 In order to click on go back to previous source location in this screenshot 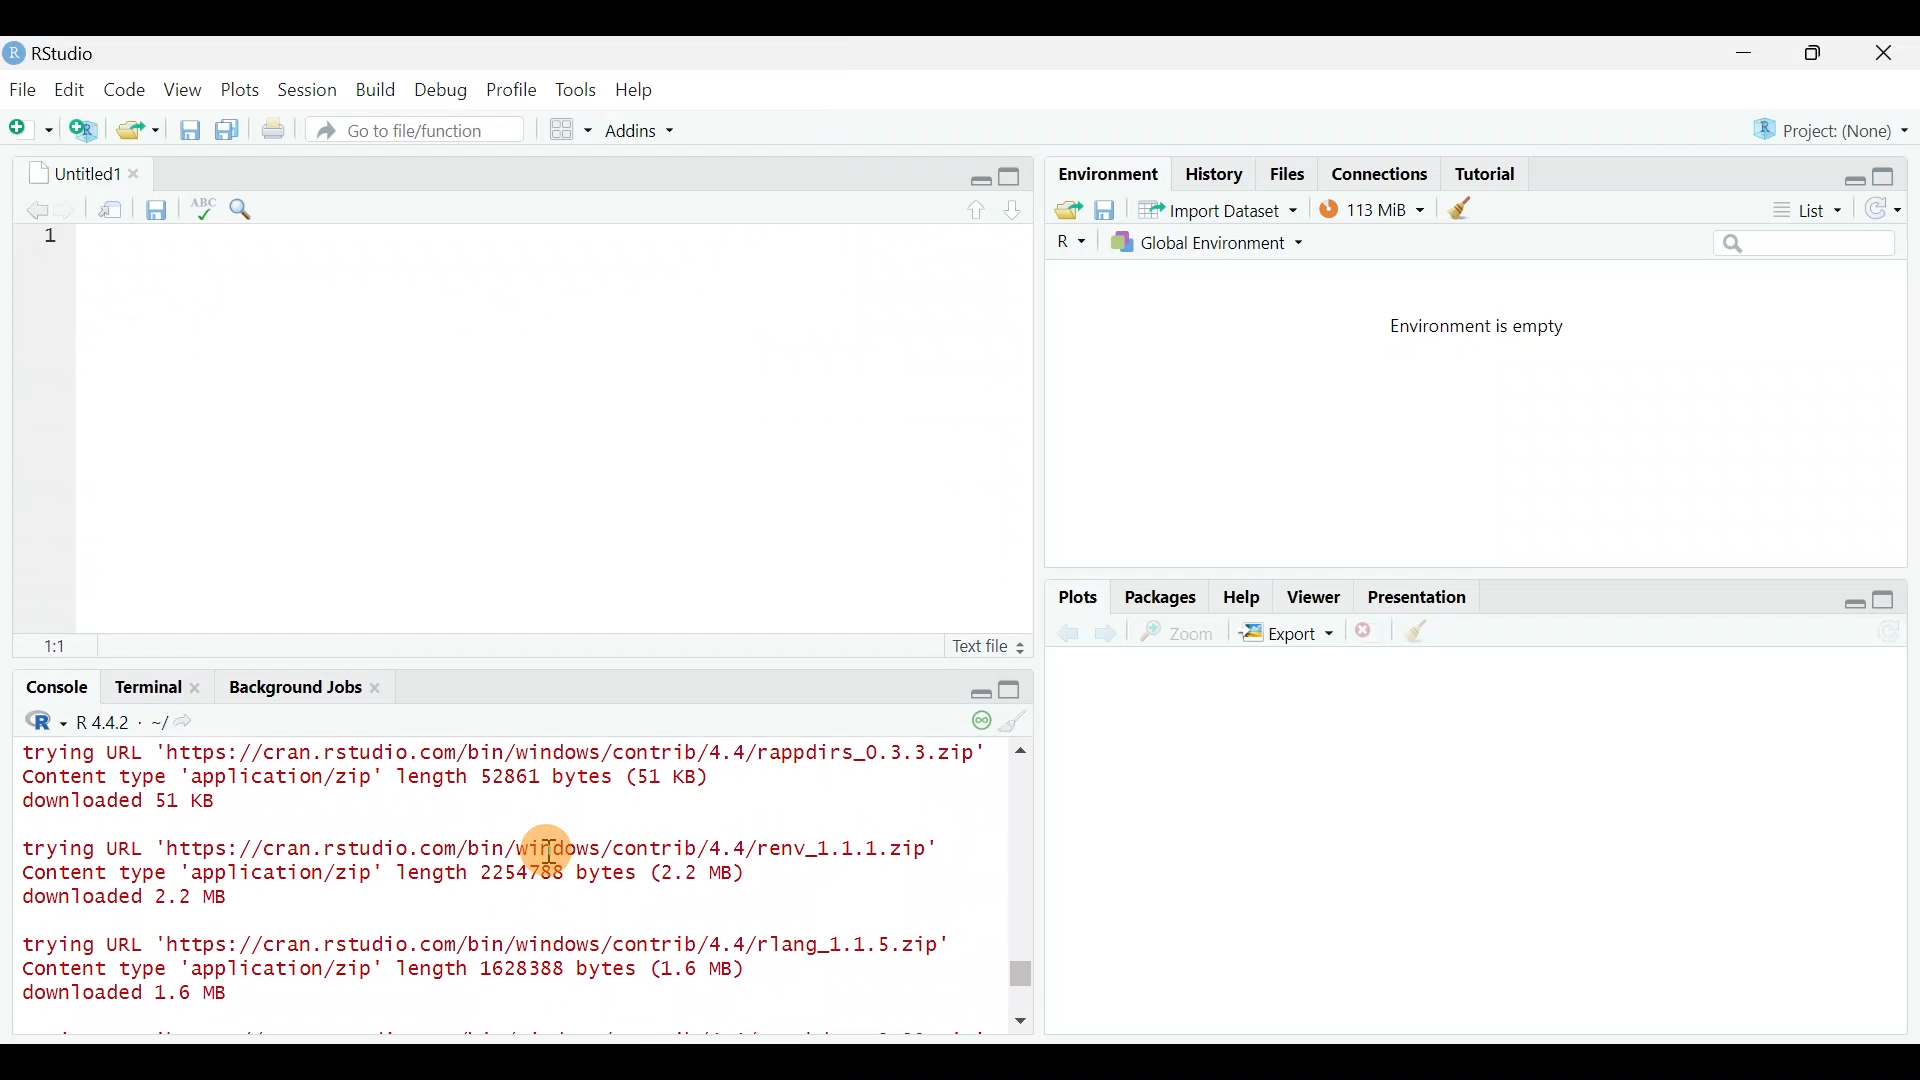, I will do `click(25, 207)`.